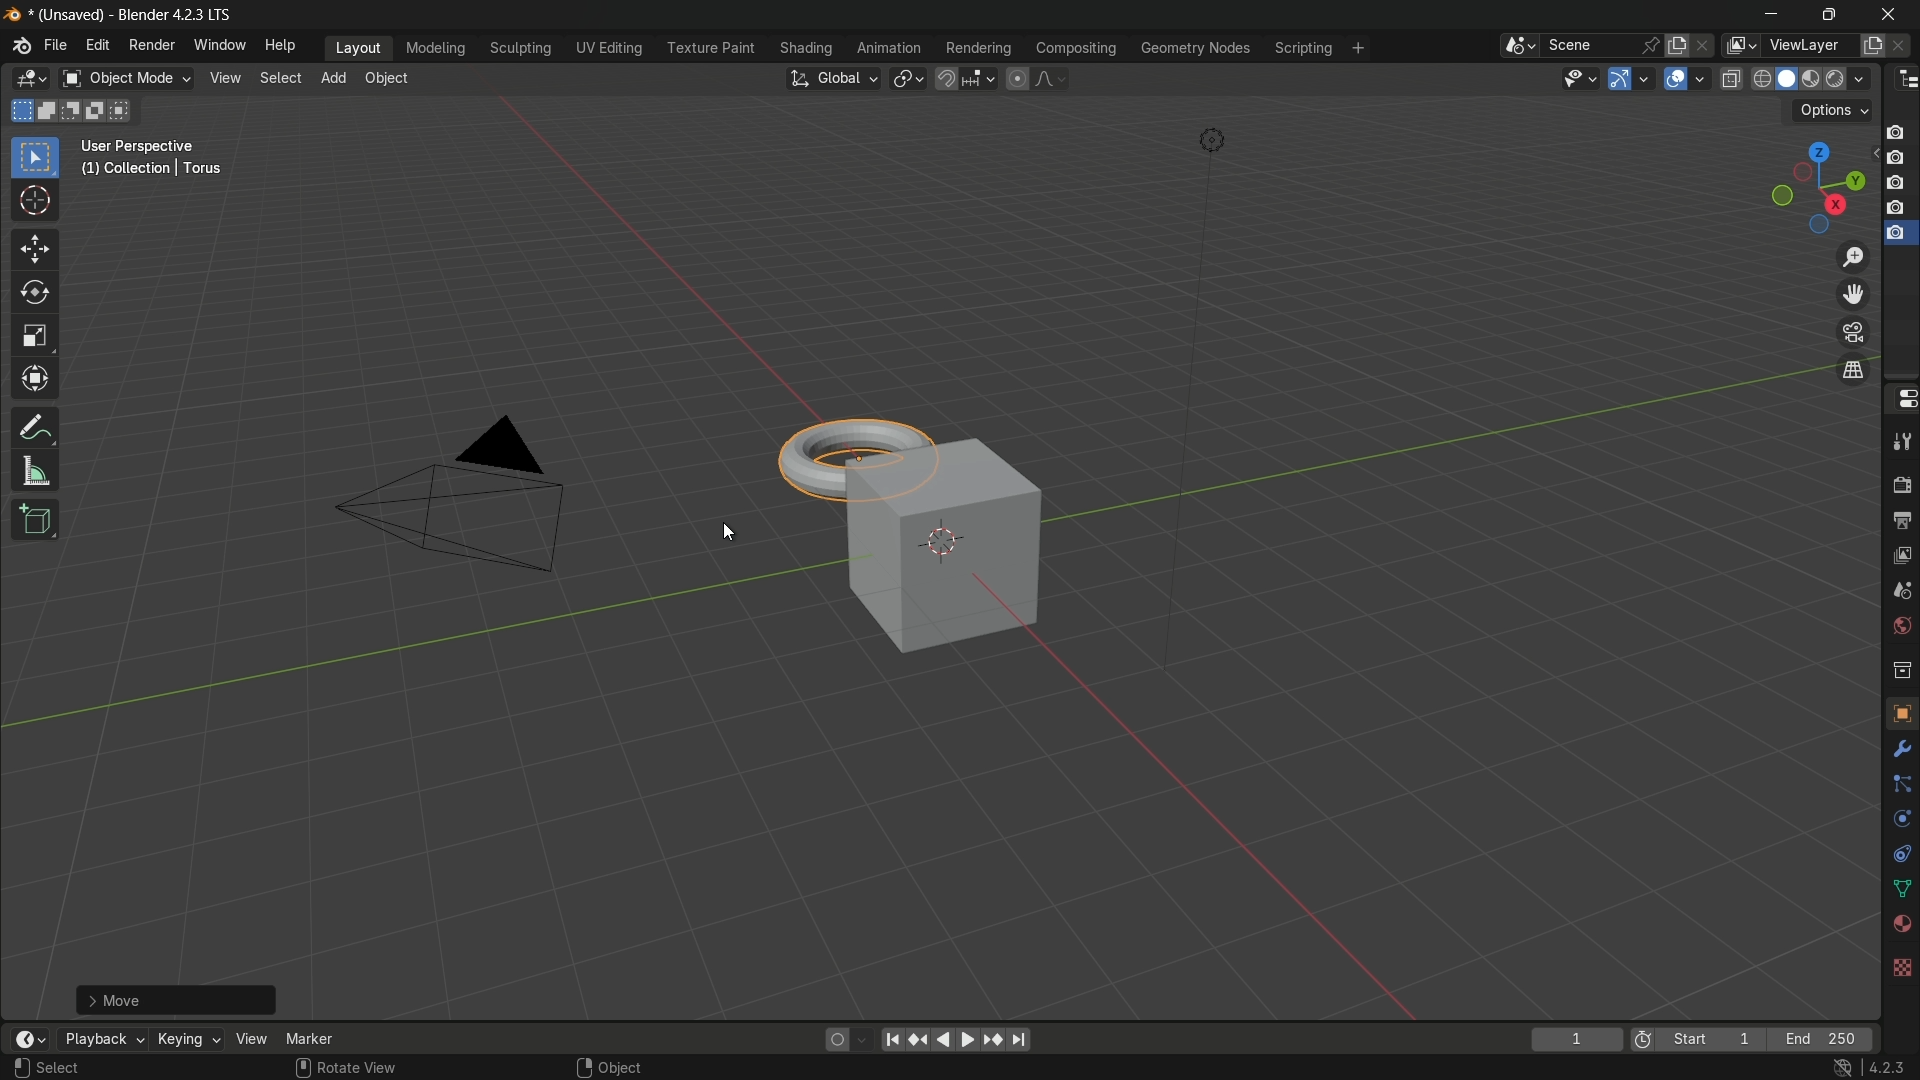  What do you see at coordinates (49, 110) in the screenshot?
I see `extend existing selection` at bounding box center [49, 110].